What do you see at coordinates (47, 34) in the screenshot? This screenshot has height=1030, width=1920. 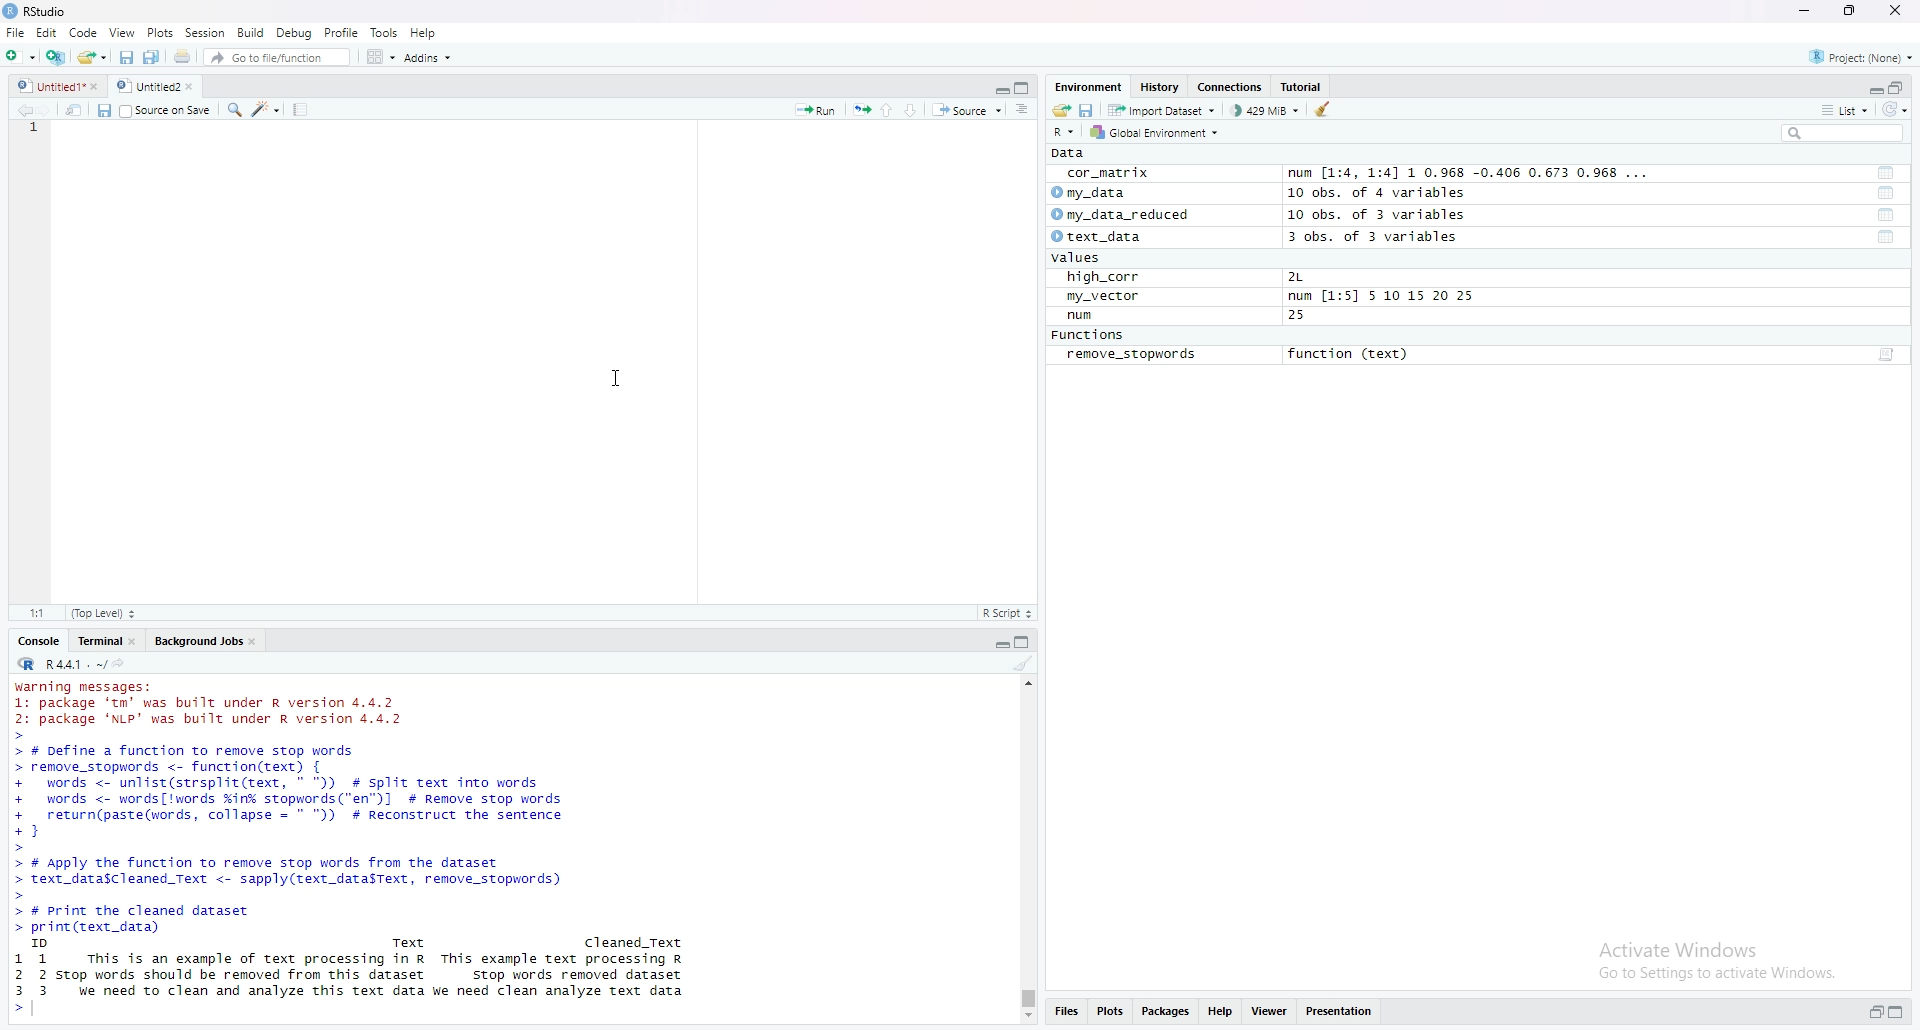 I see `` at bounding box center [47, 34].